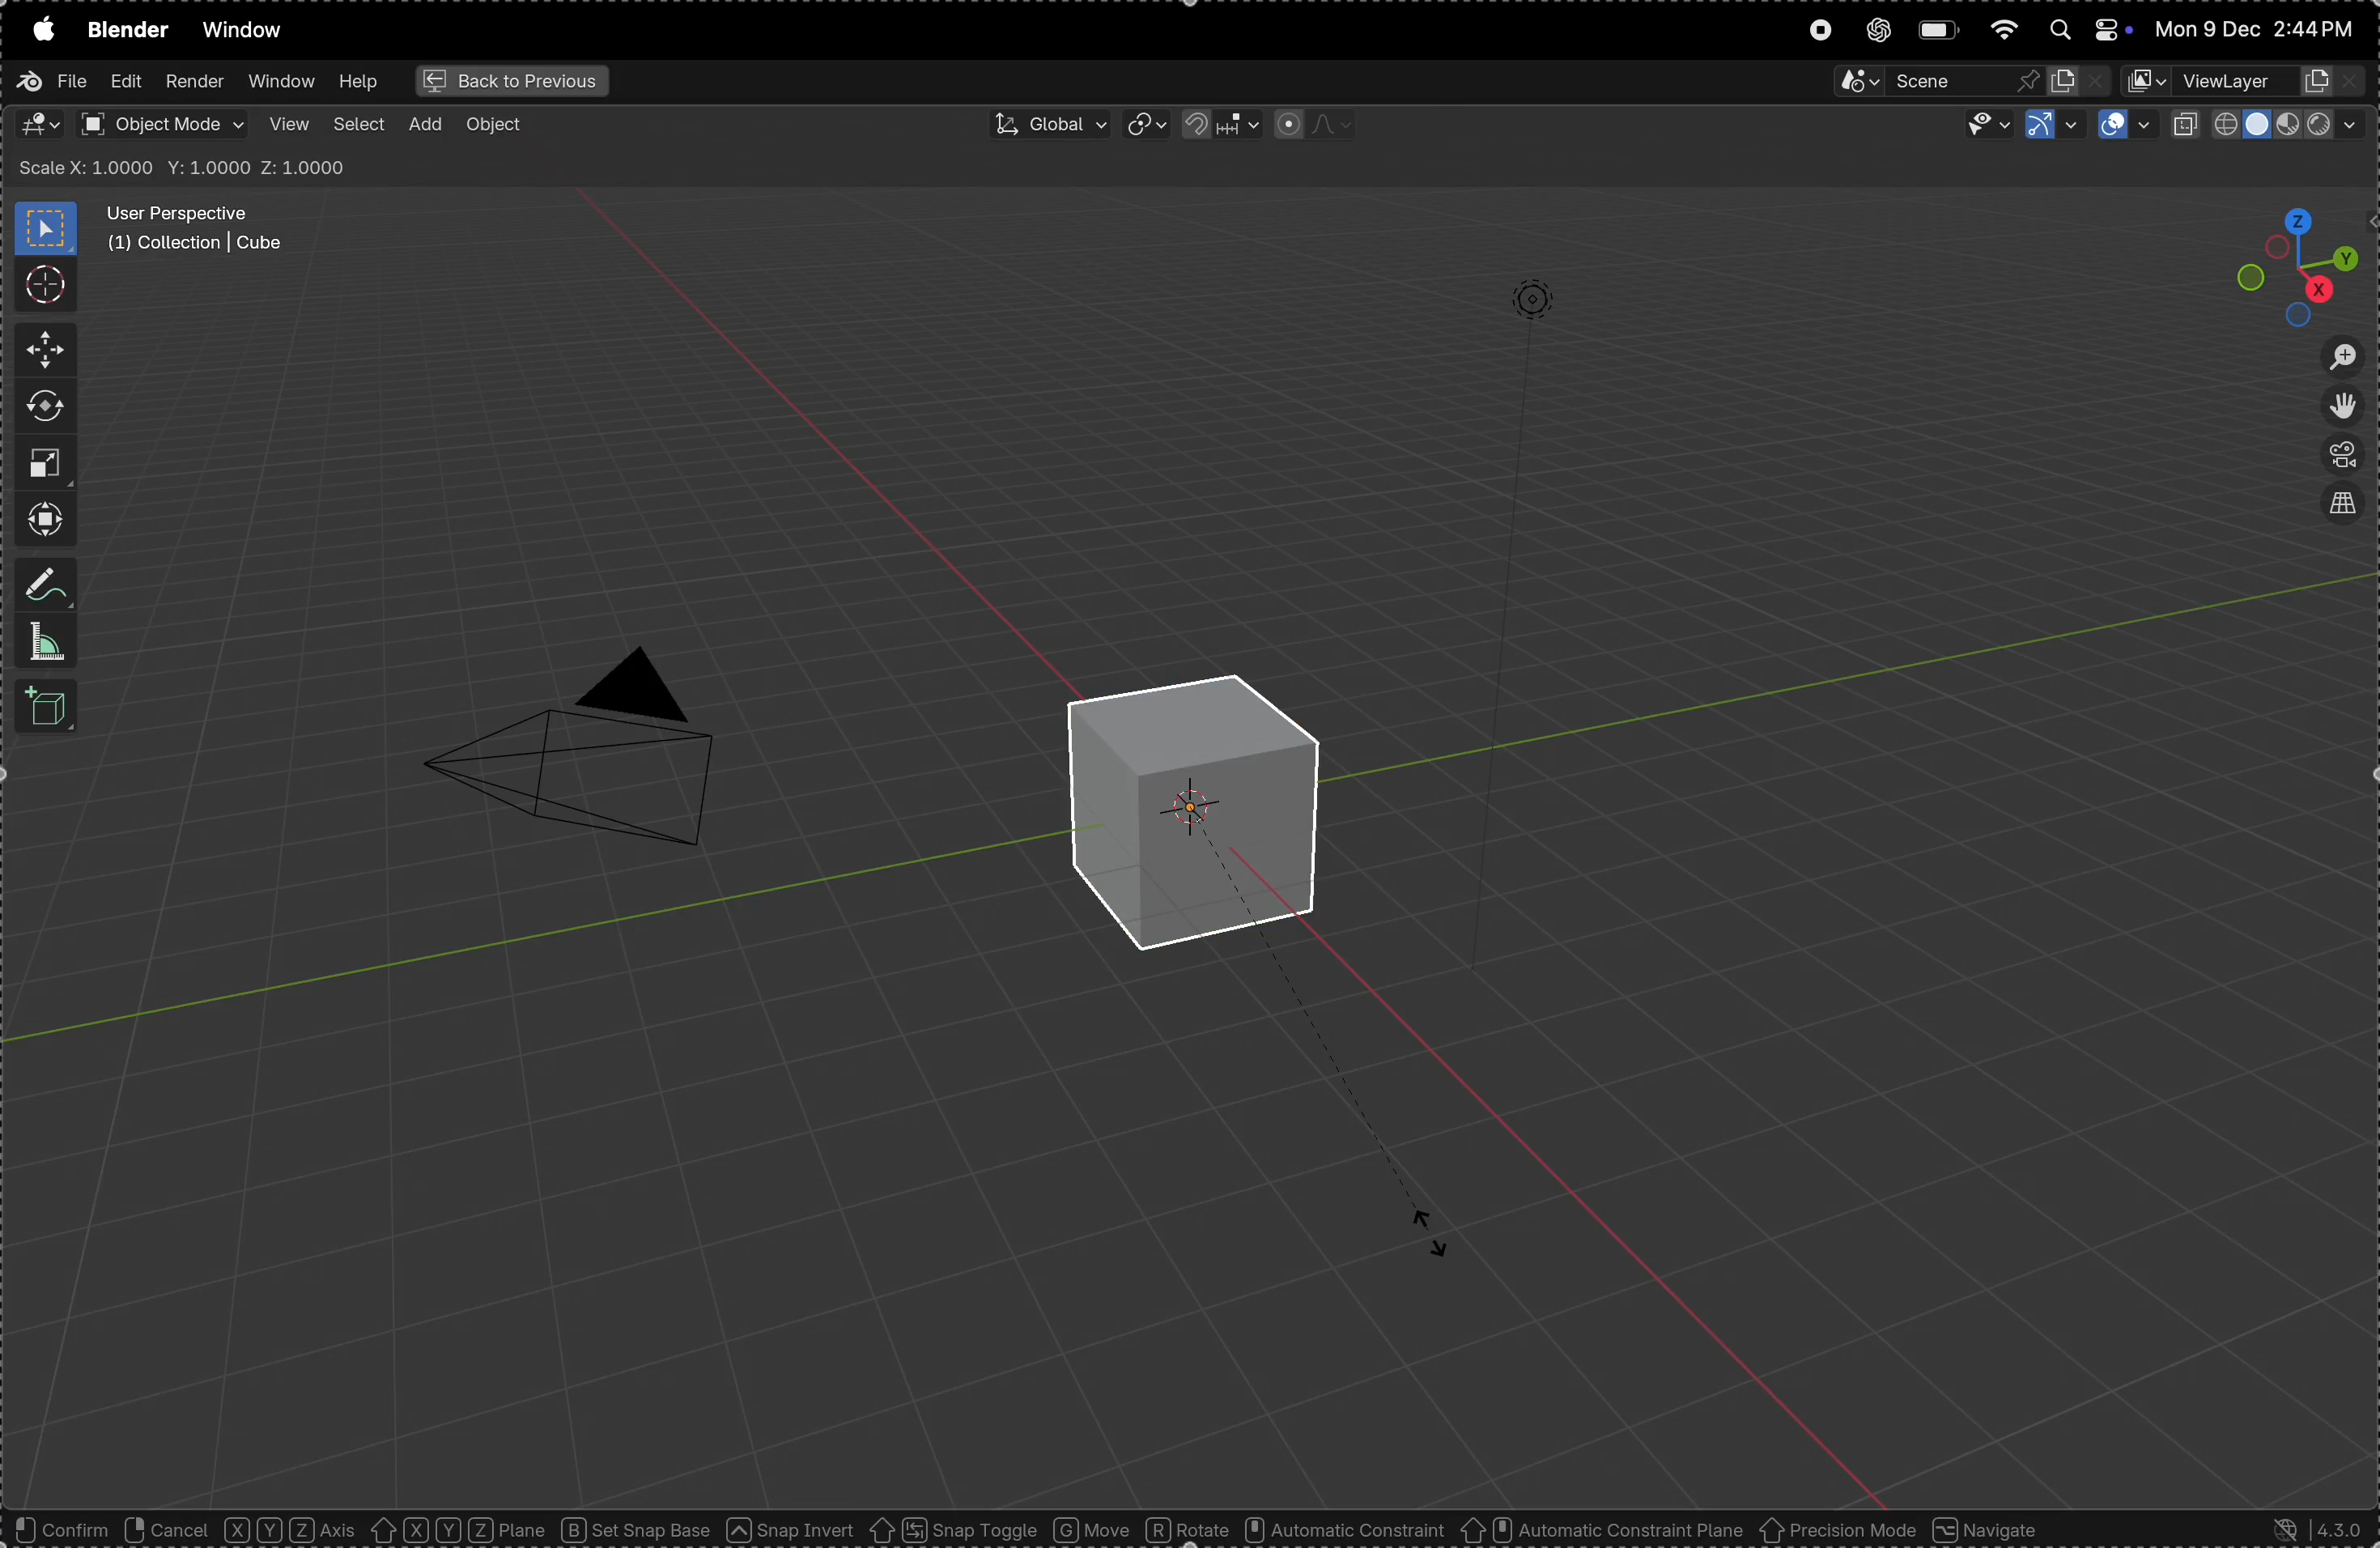 The width and height of the screenshot is (2380, 1548). I want to click on record, so click(1817, 35).